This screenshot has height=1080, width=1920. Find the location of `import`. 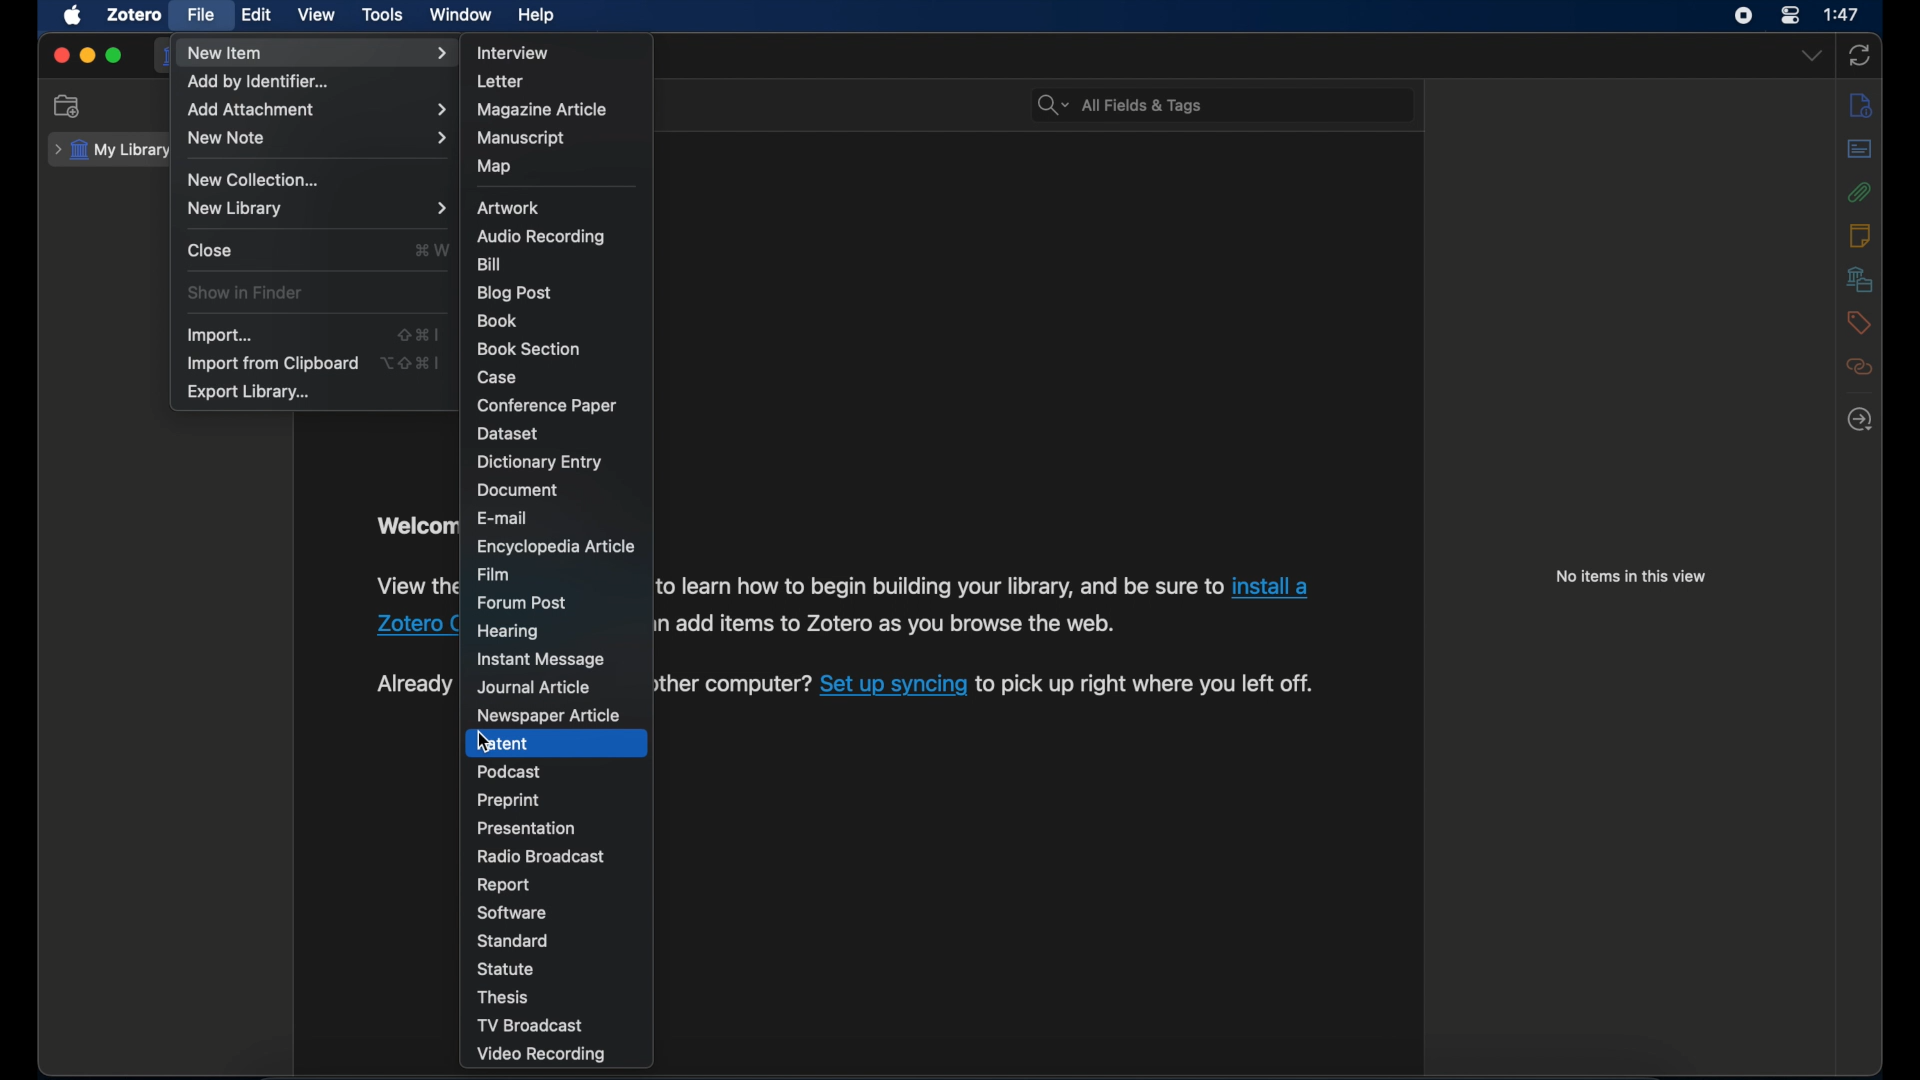

import is located at coordinates (218, 336).